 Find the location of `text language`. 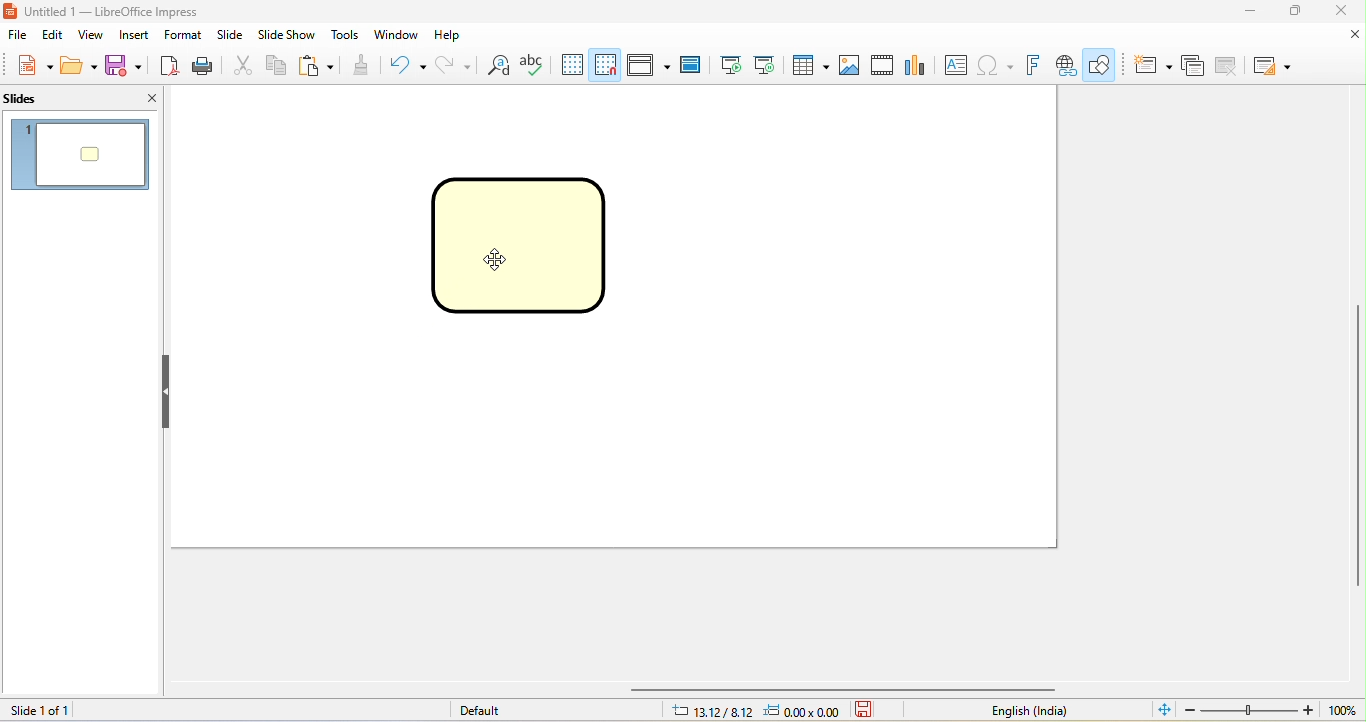

text language is located at coordinates (1026, 711).